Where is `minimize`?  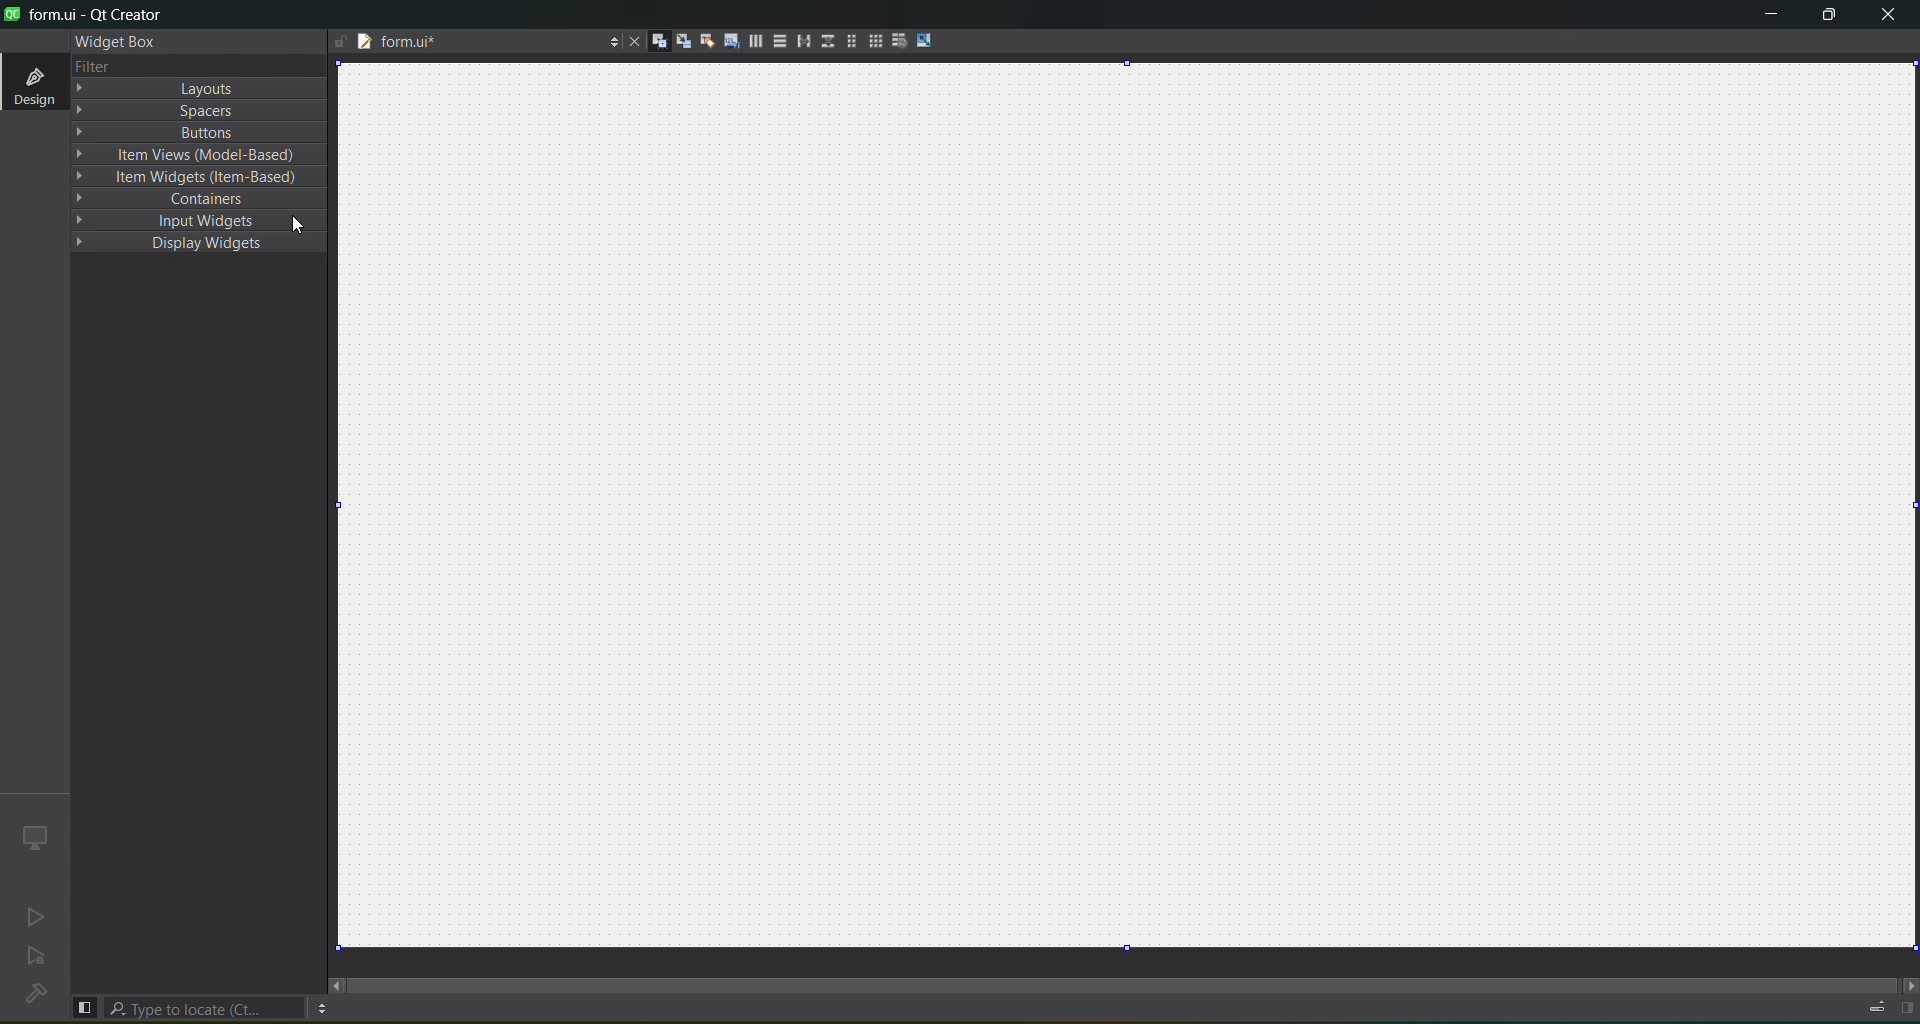
minimize is located at coordinates (1763, 18).